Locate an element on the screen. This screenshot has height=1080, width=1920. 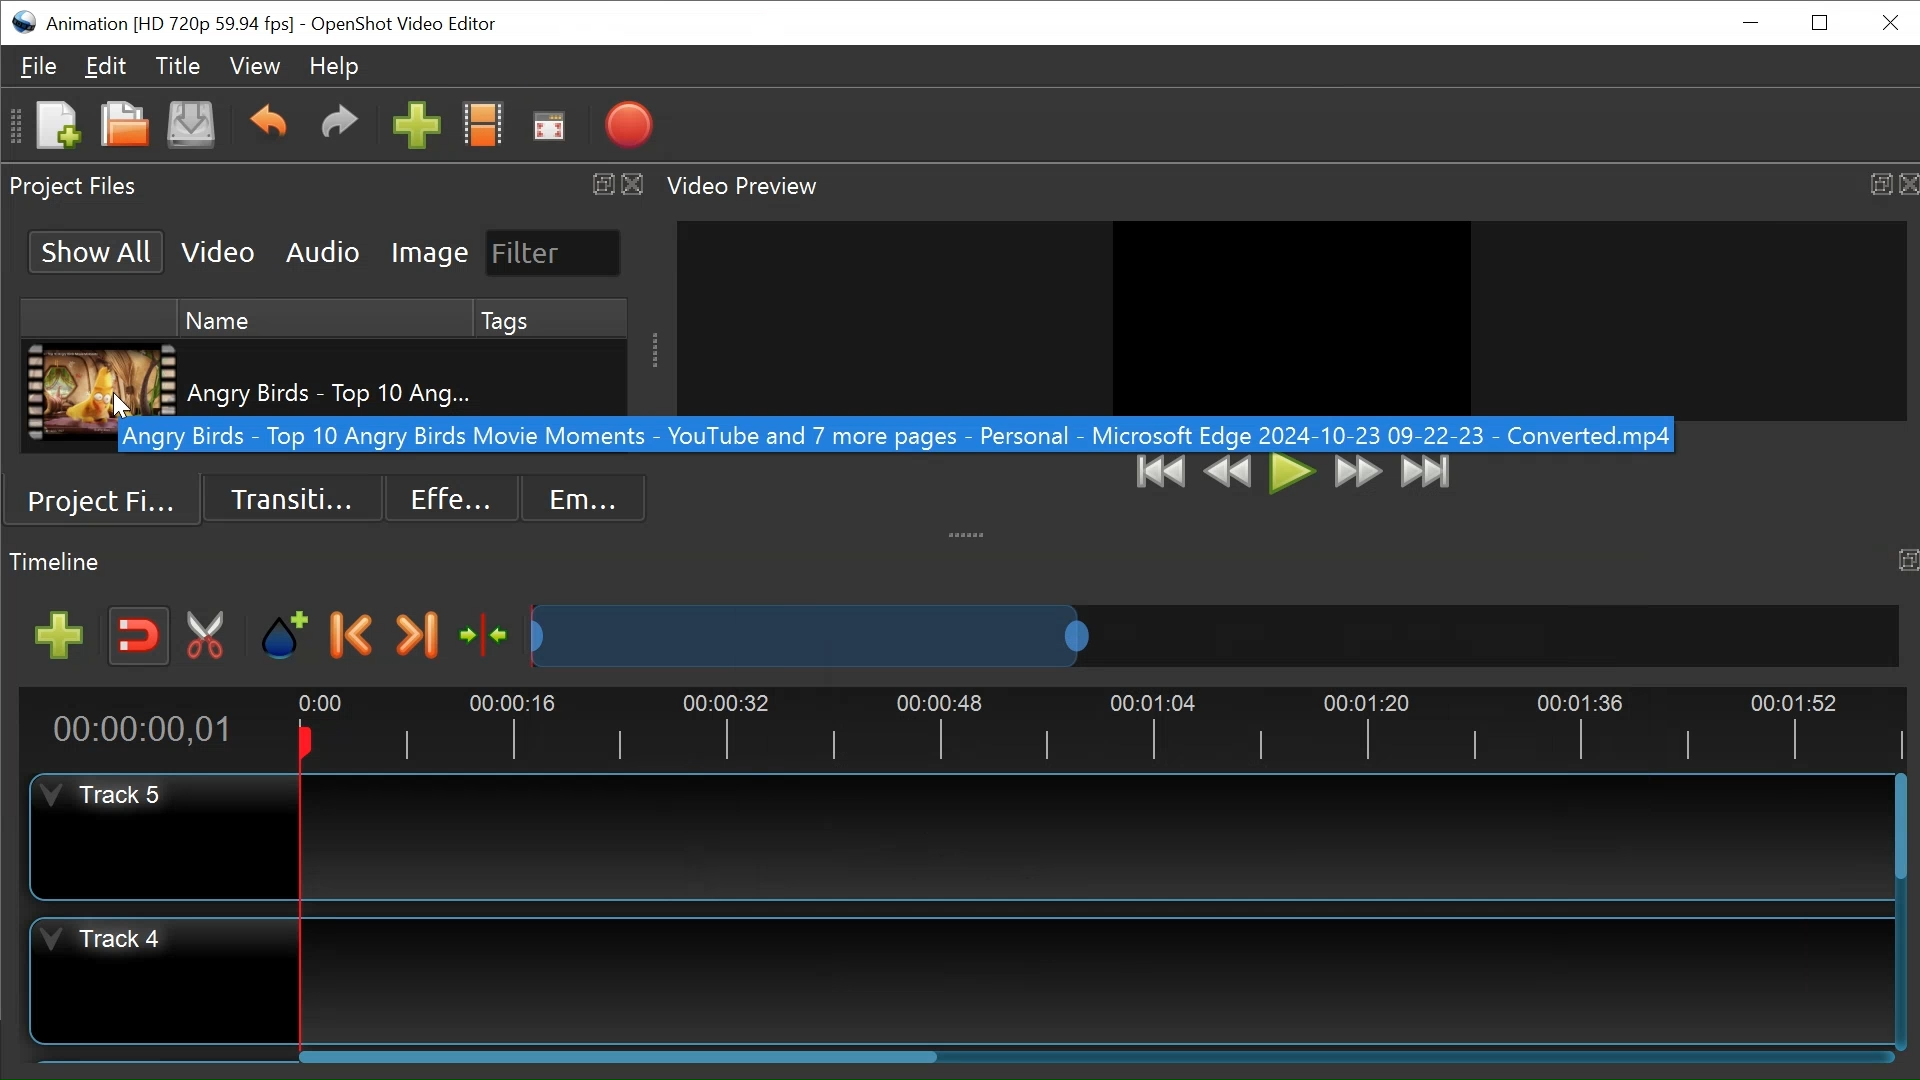
Track Panel is located at coordinates (1099, 975).